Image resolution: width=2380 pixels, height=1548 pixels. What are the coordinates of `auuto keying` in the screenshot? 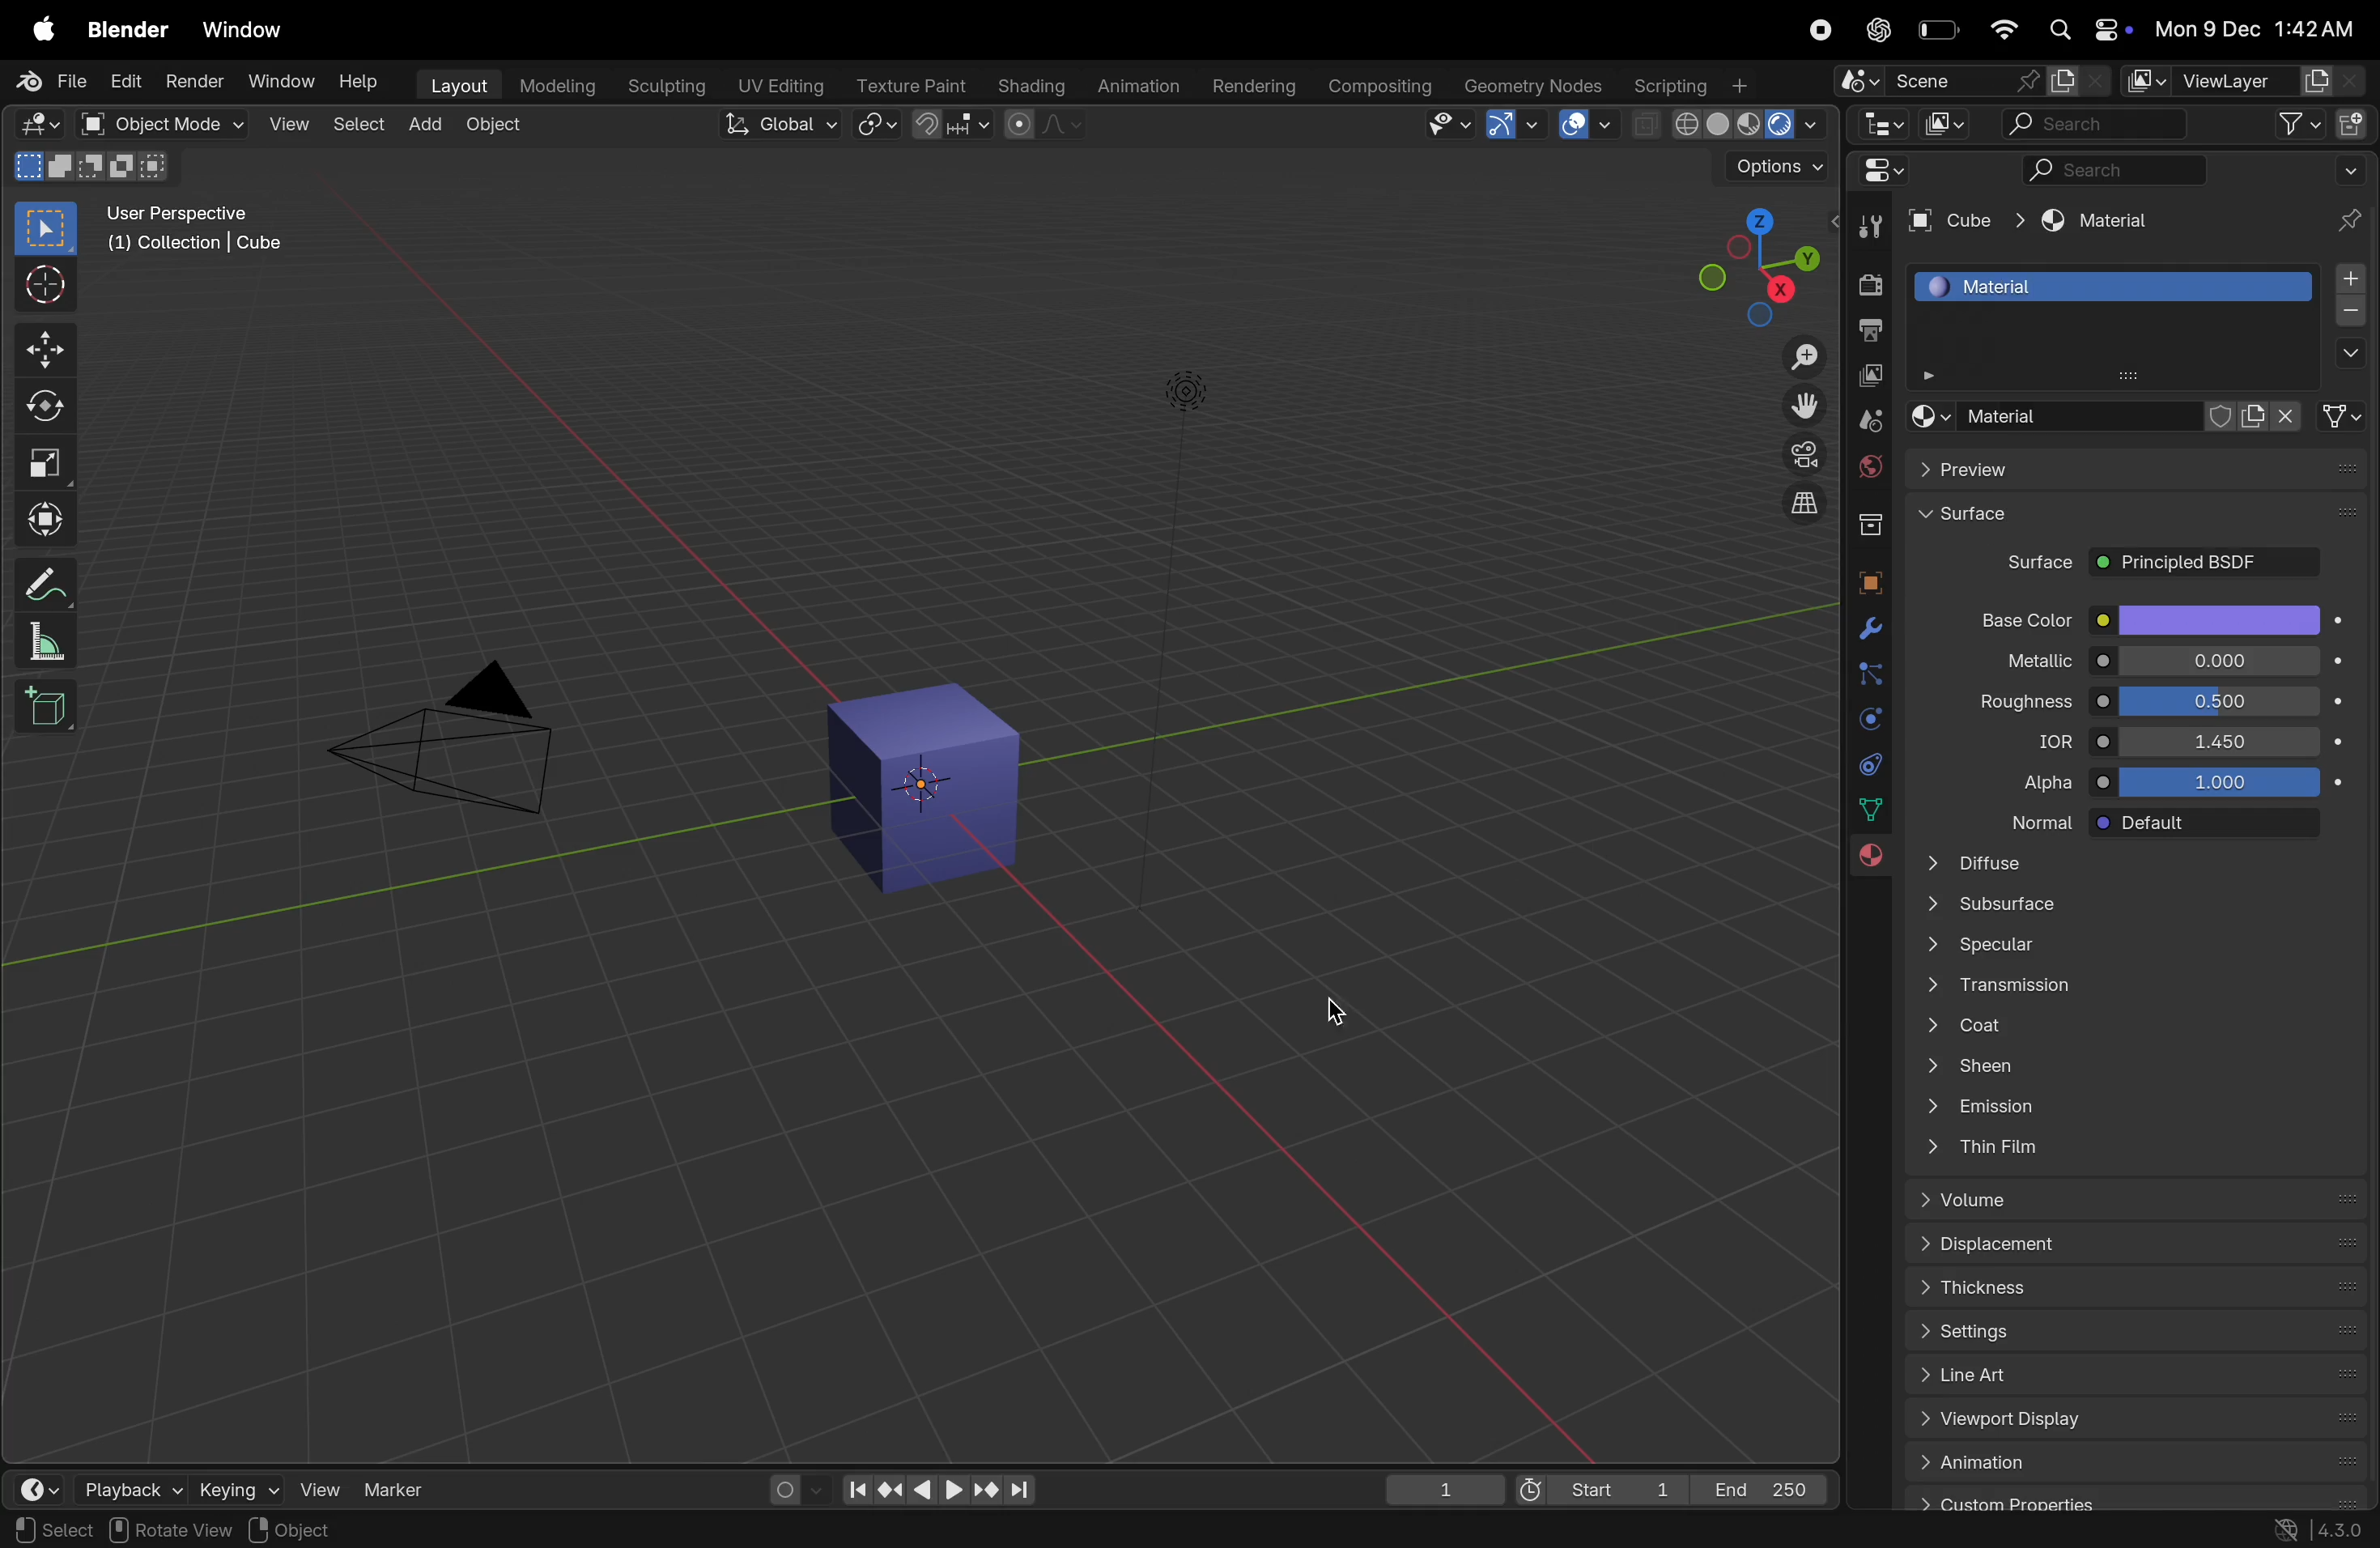 It's located at (783, 1487).